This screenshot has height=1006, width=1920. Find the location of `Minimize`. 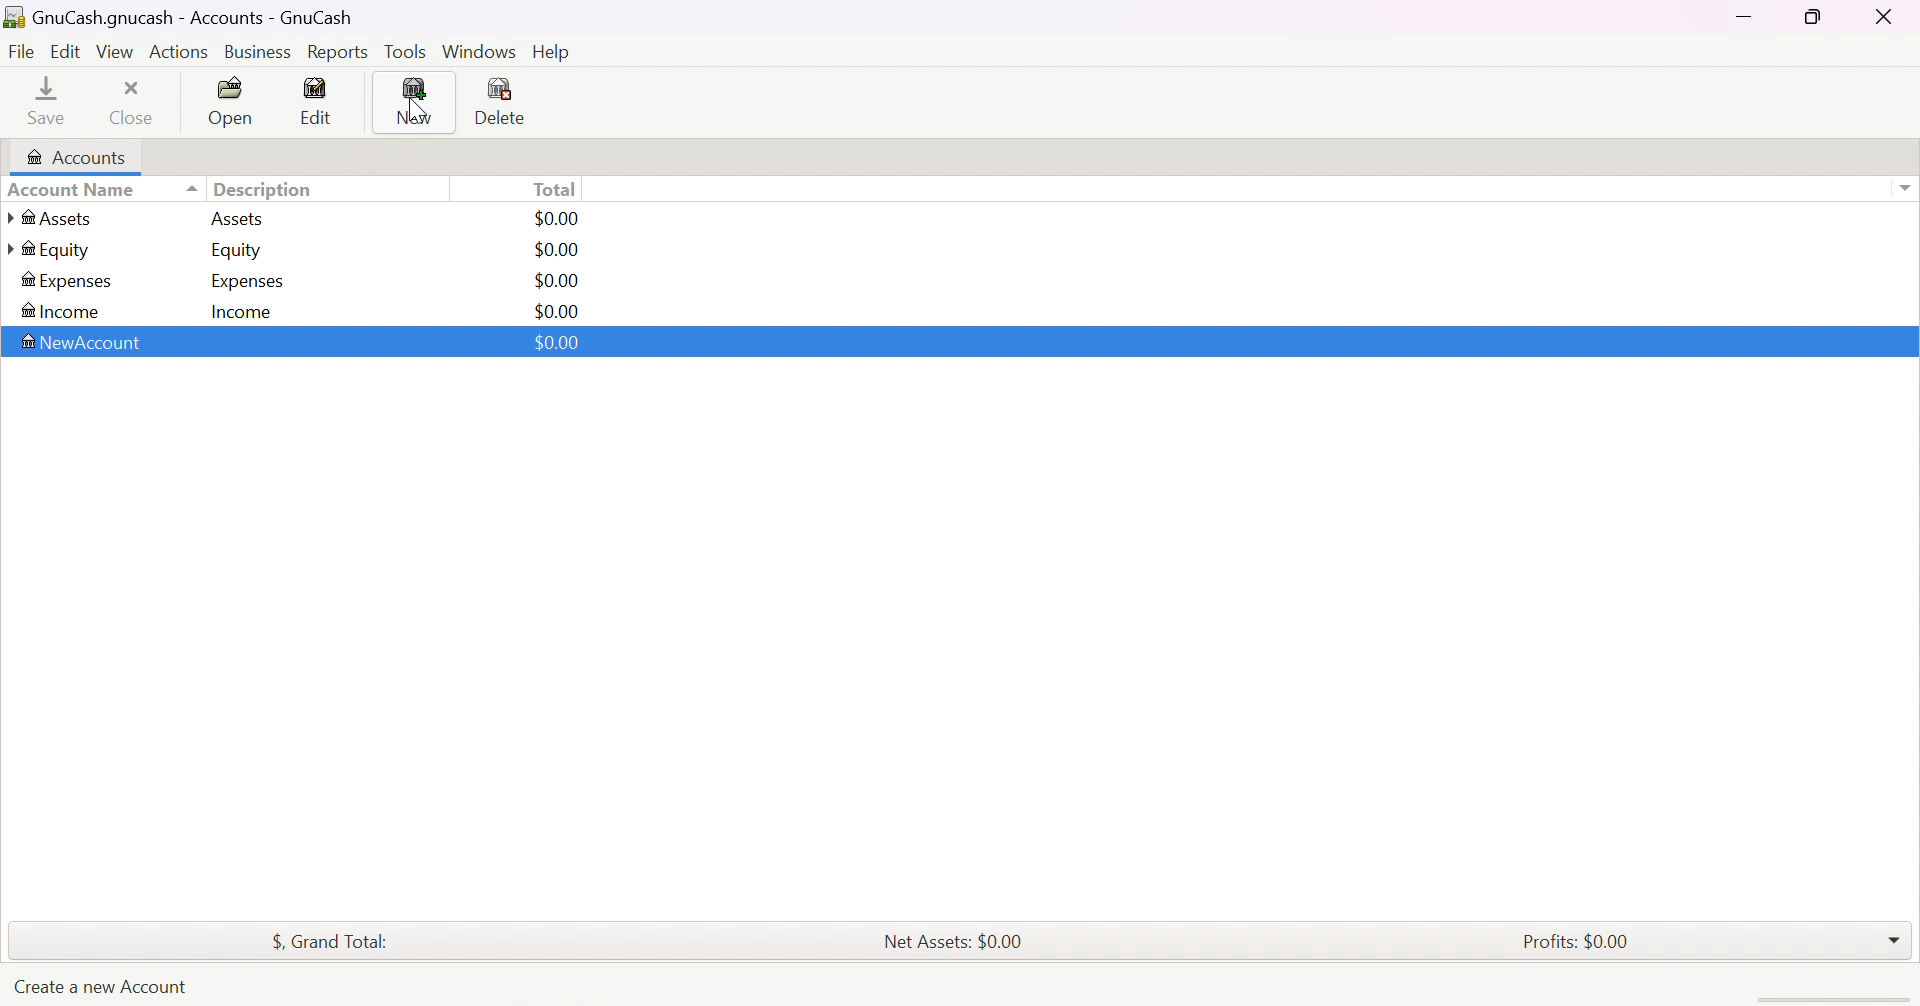

Minimize is located at coordinates (1747, 16).